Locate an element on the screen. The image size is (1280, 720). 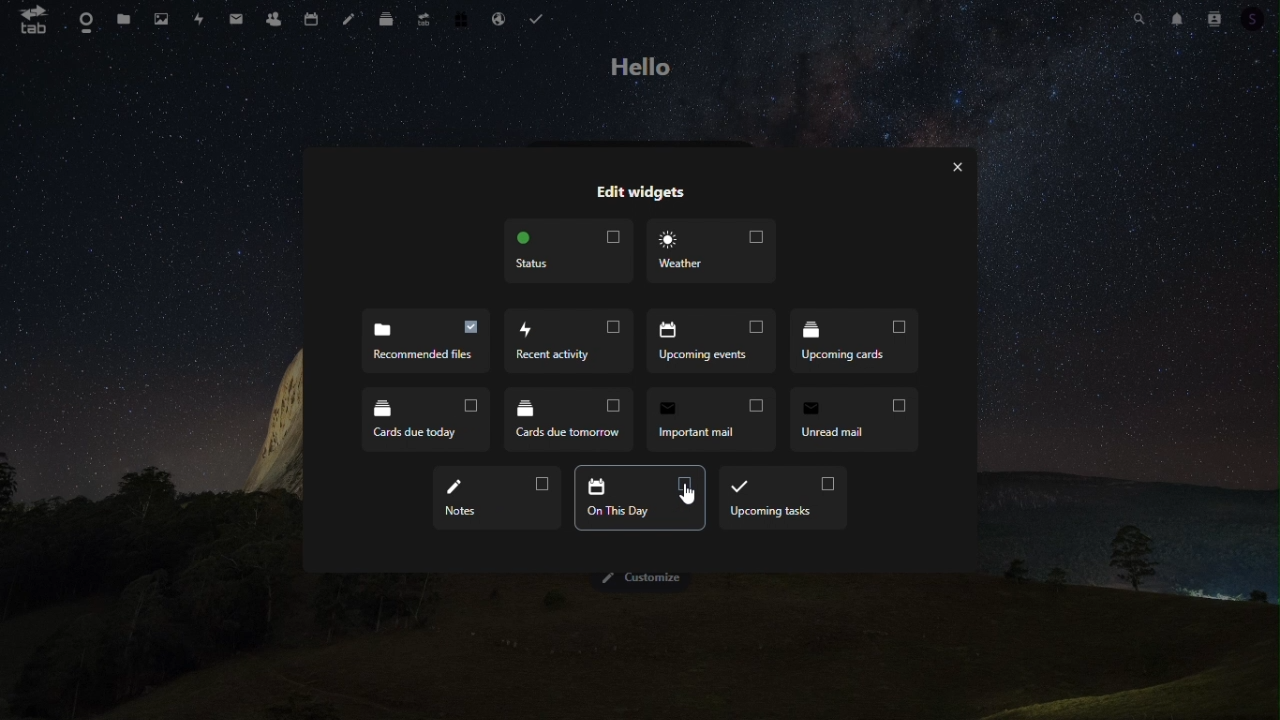
upcoming events is located at coordinates (566, 341).